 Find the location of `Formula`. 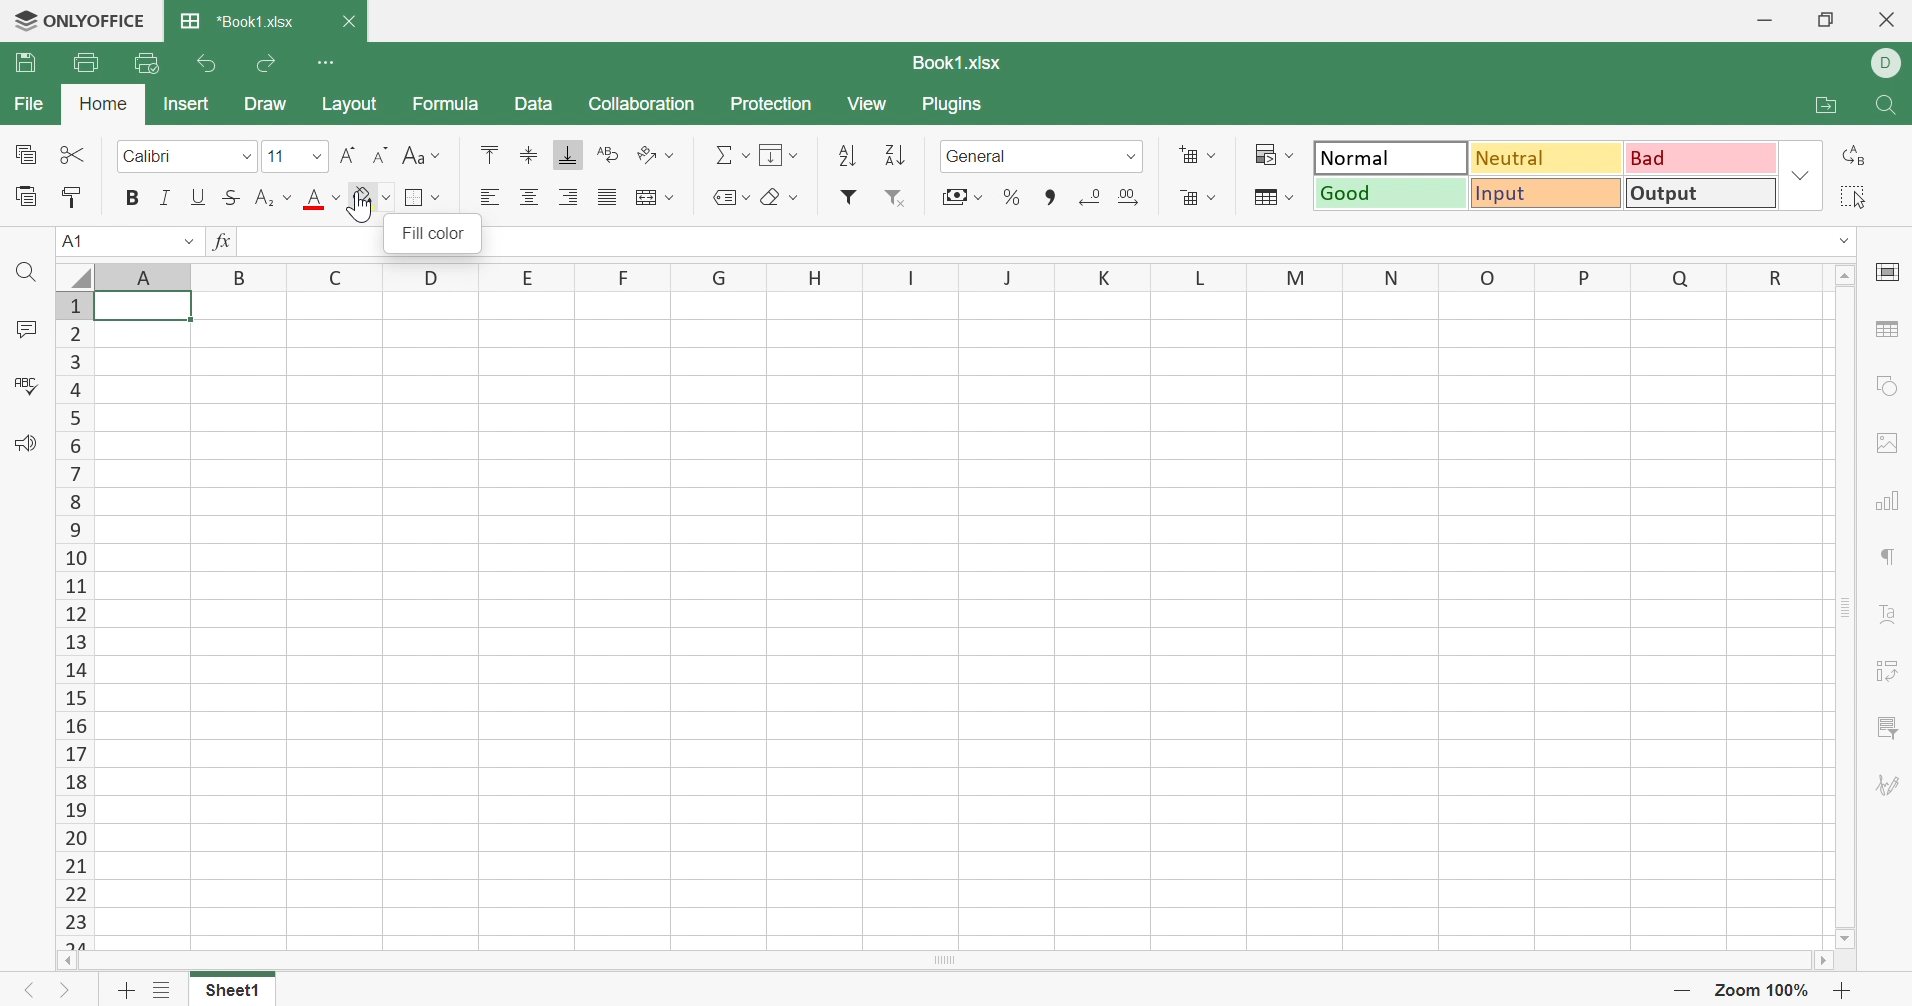

Formula is located at coordinates (447, 102).